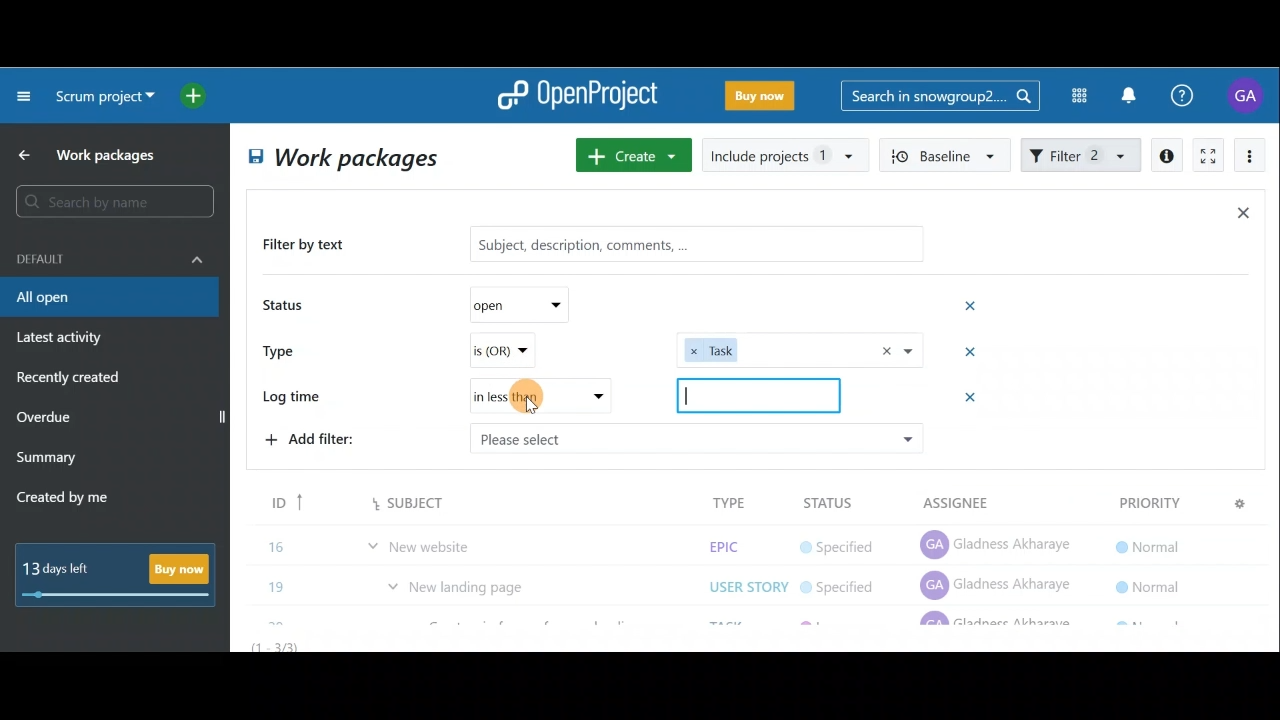 Image resolution: width=1280 pixels, height=720 pixels. What do you see at coordinates (635, 157) in the screenshot?
I see `+ Create ` at bounding box center [635, 157].